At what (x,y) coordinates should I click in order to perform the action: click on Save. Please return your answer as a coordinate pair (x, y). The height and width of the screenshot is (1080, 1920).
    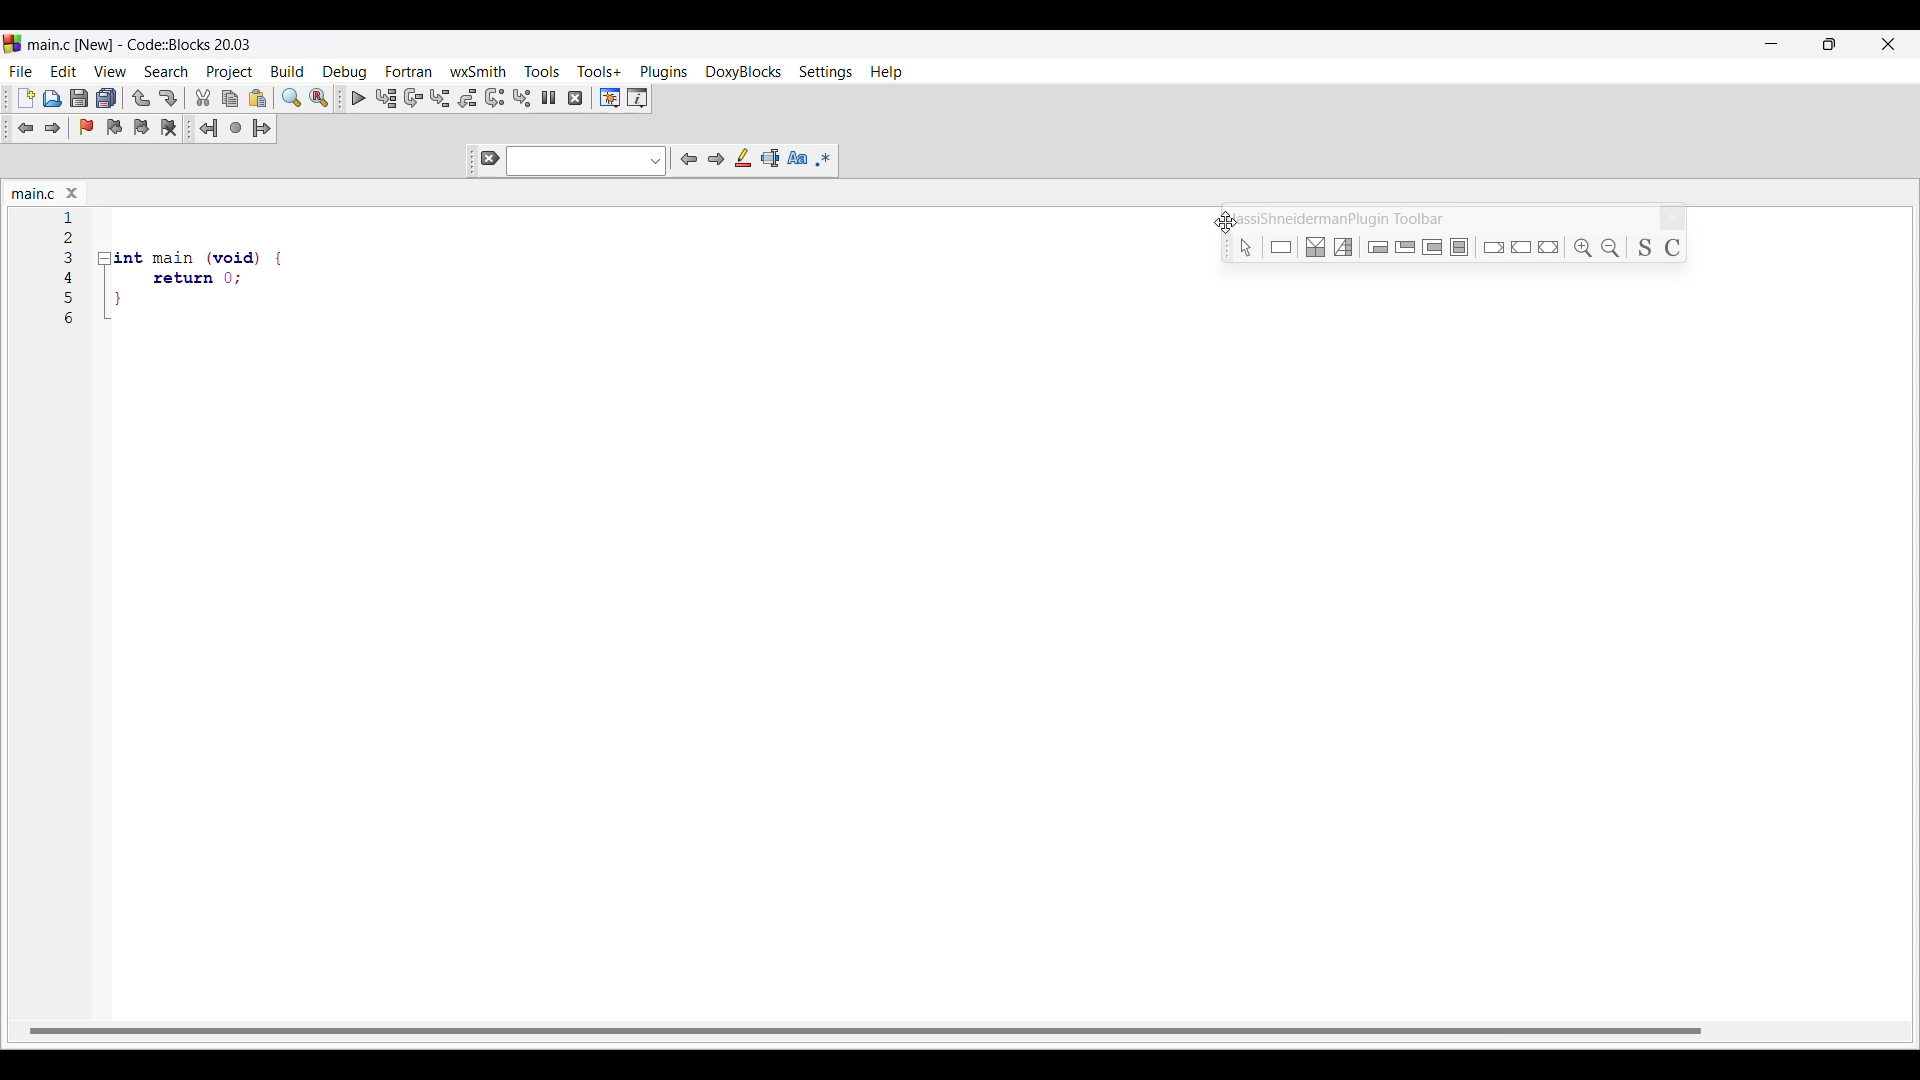
    Looking at the image, I should click on (81, 98).